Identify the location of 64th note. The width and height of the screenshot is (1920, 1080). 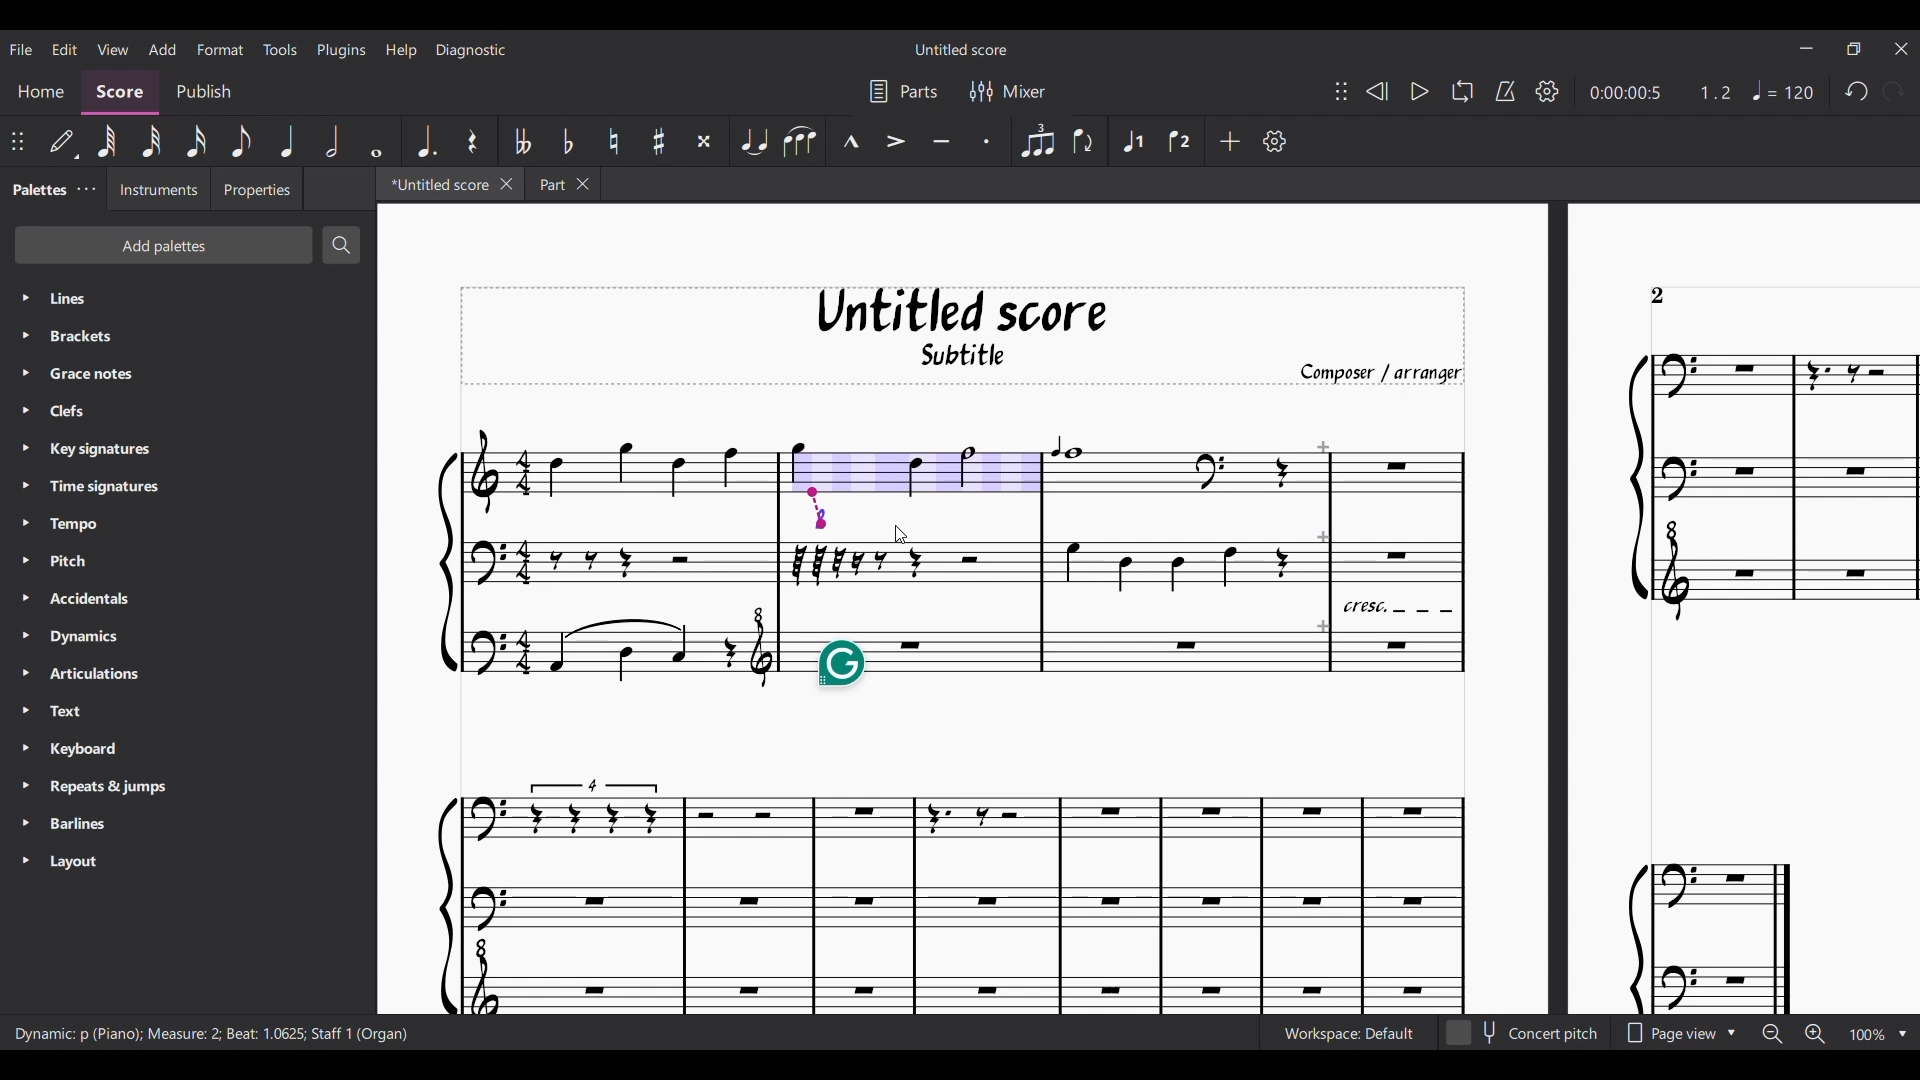
(107, 141).